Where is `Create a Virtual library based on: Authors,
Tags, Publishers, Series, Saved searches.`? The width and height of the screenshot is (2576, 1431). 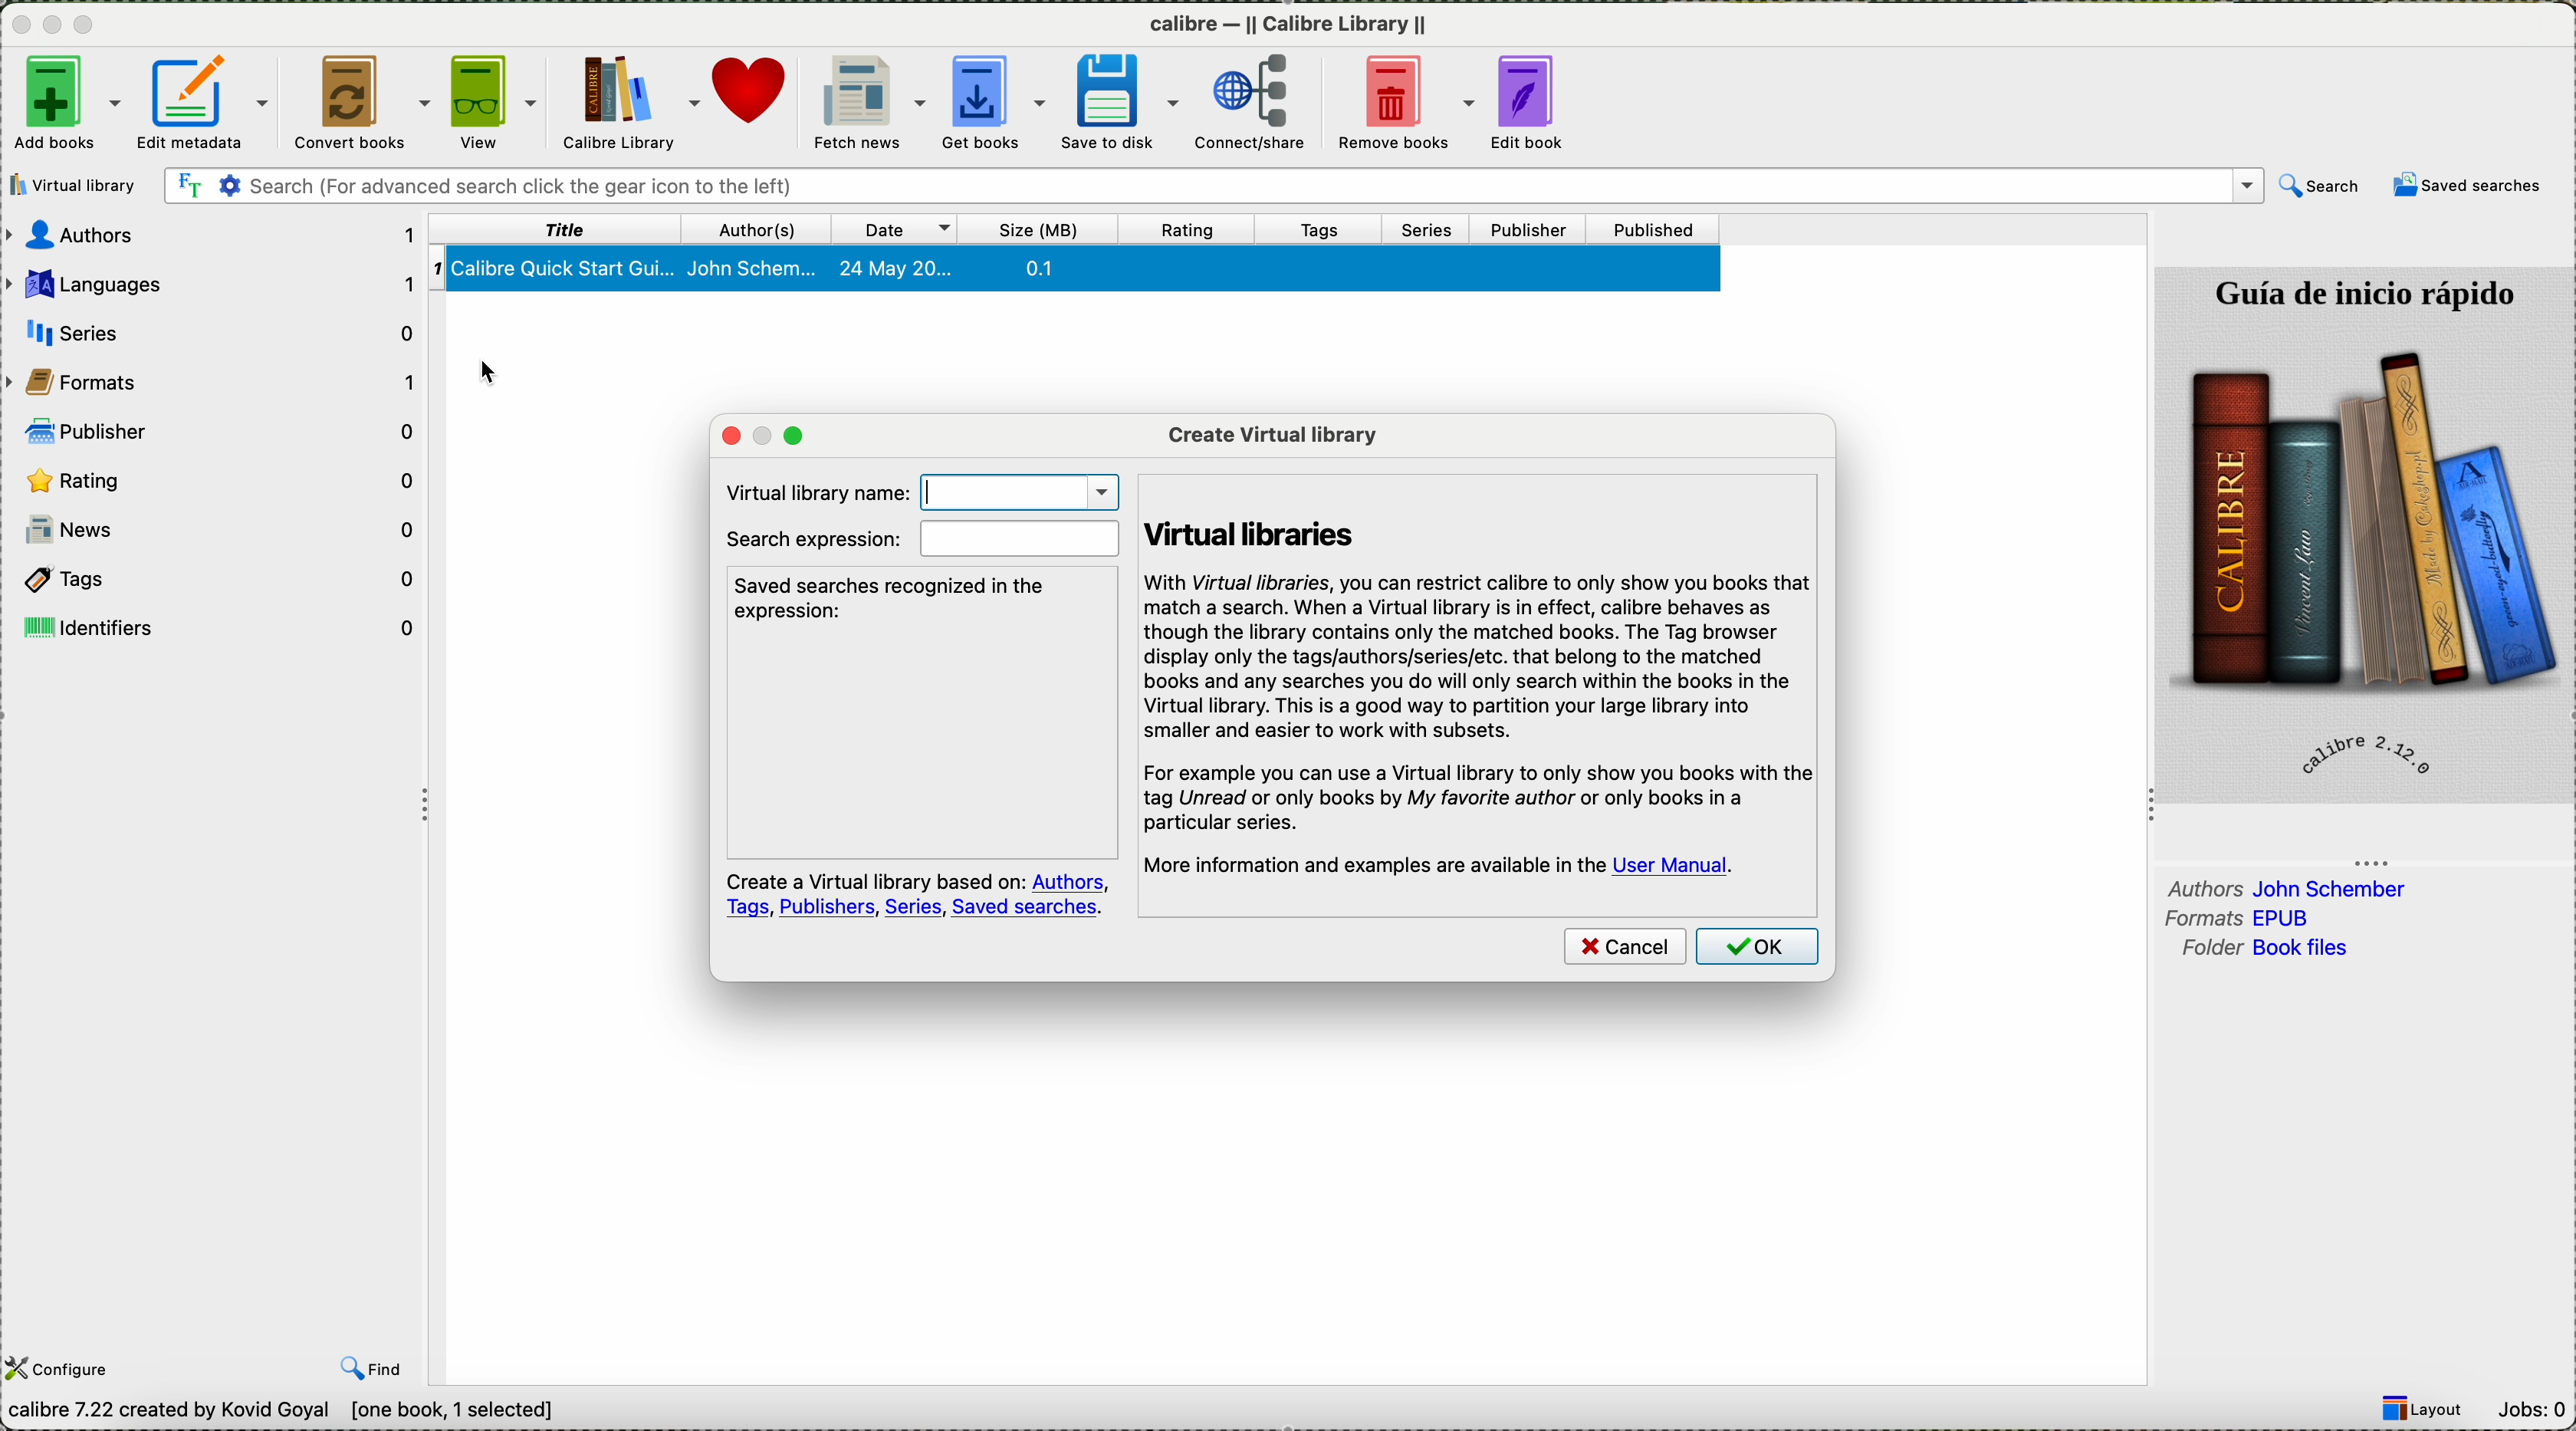
Create a Virtual library based on: Authors,
Tags, Publishers, Series, Saved searches. is located at coordinates (911, 896).